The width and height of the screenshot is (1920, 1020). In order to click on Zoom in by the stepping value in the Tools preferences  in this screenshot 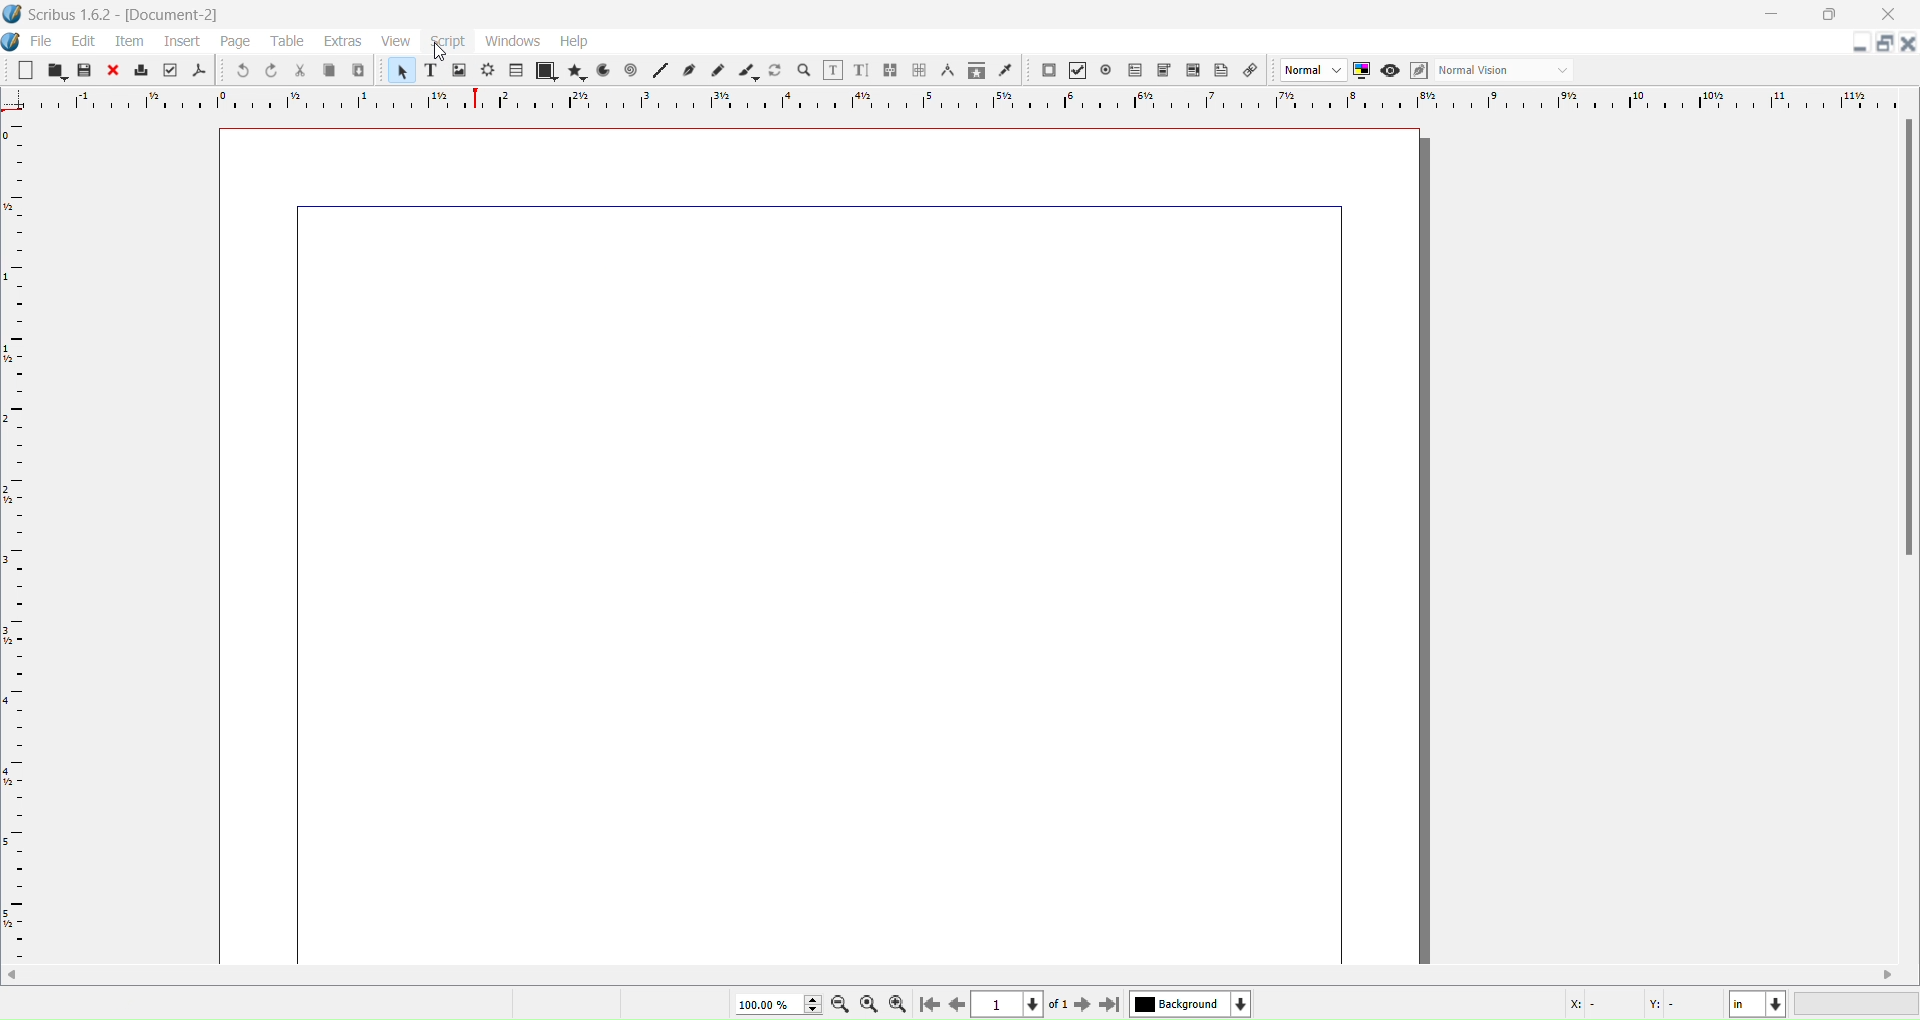, I will do `click(896, 1005)`.